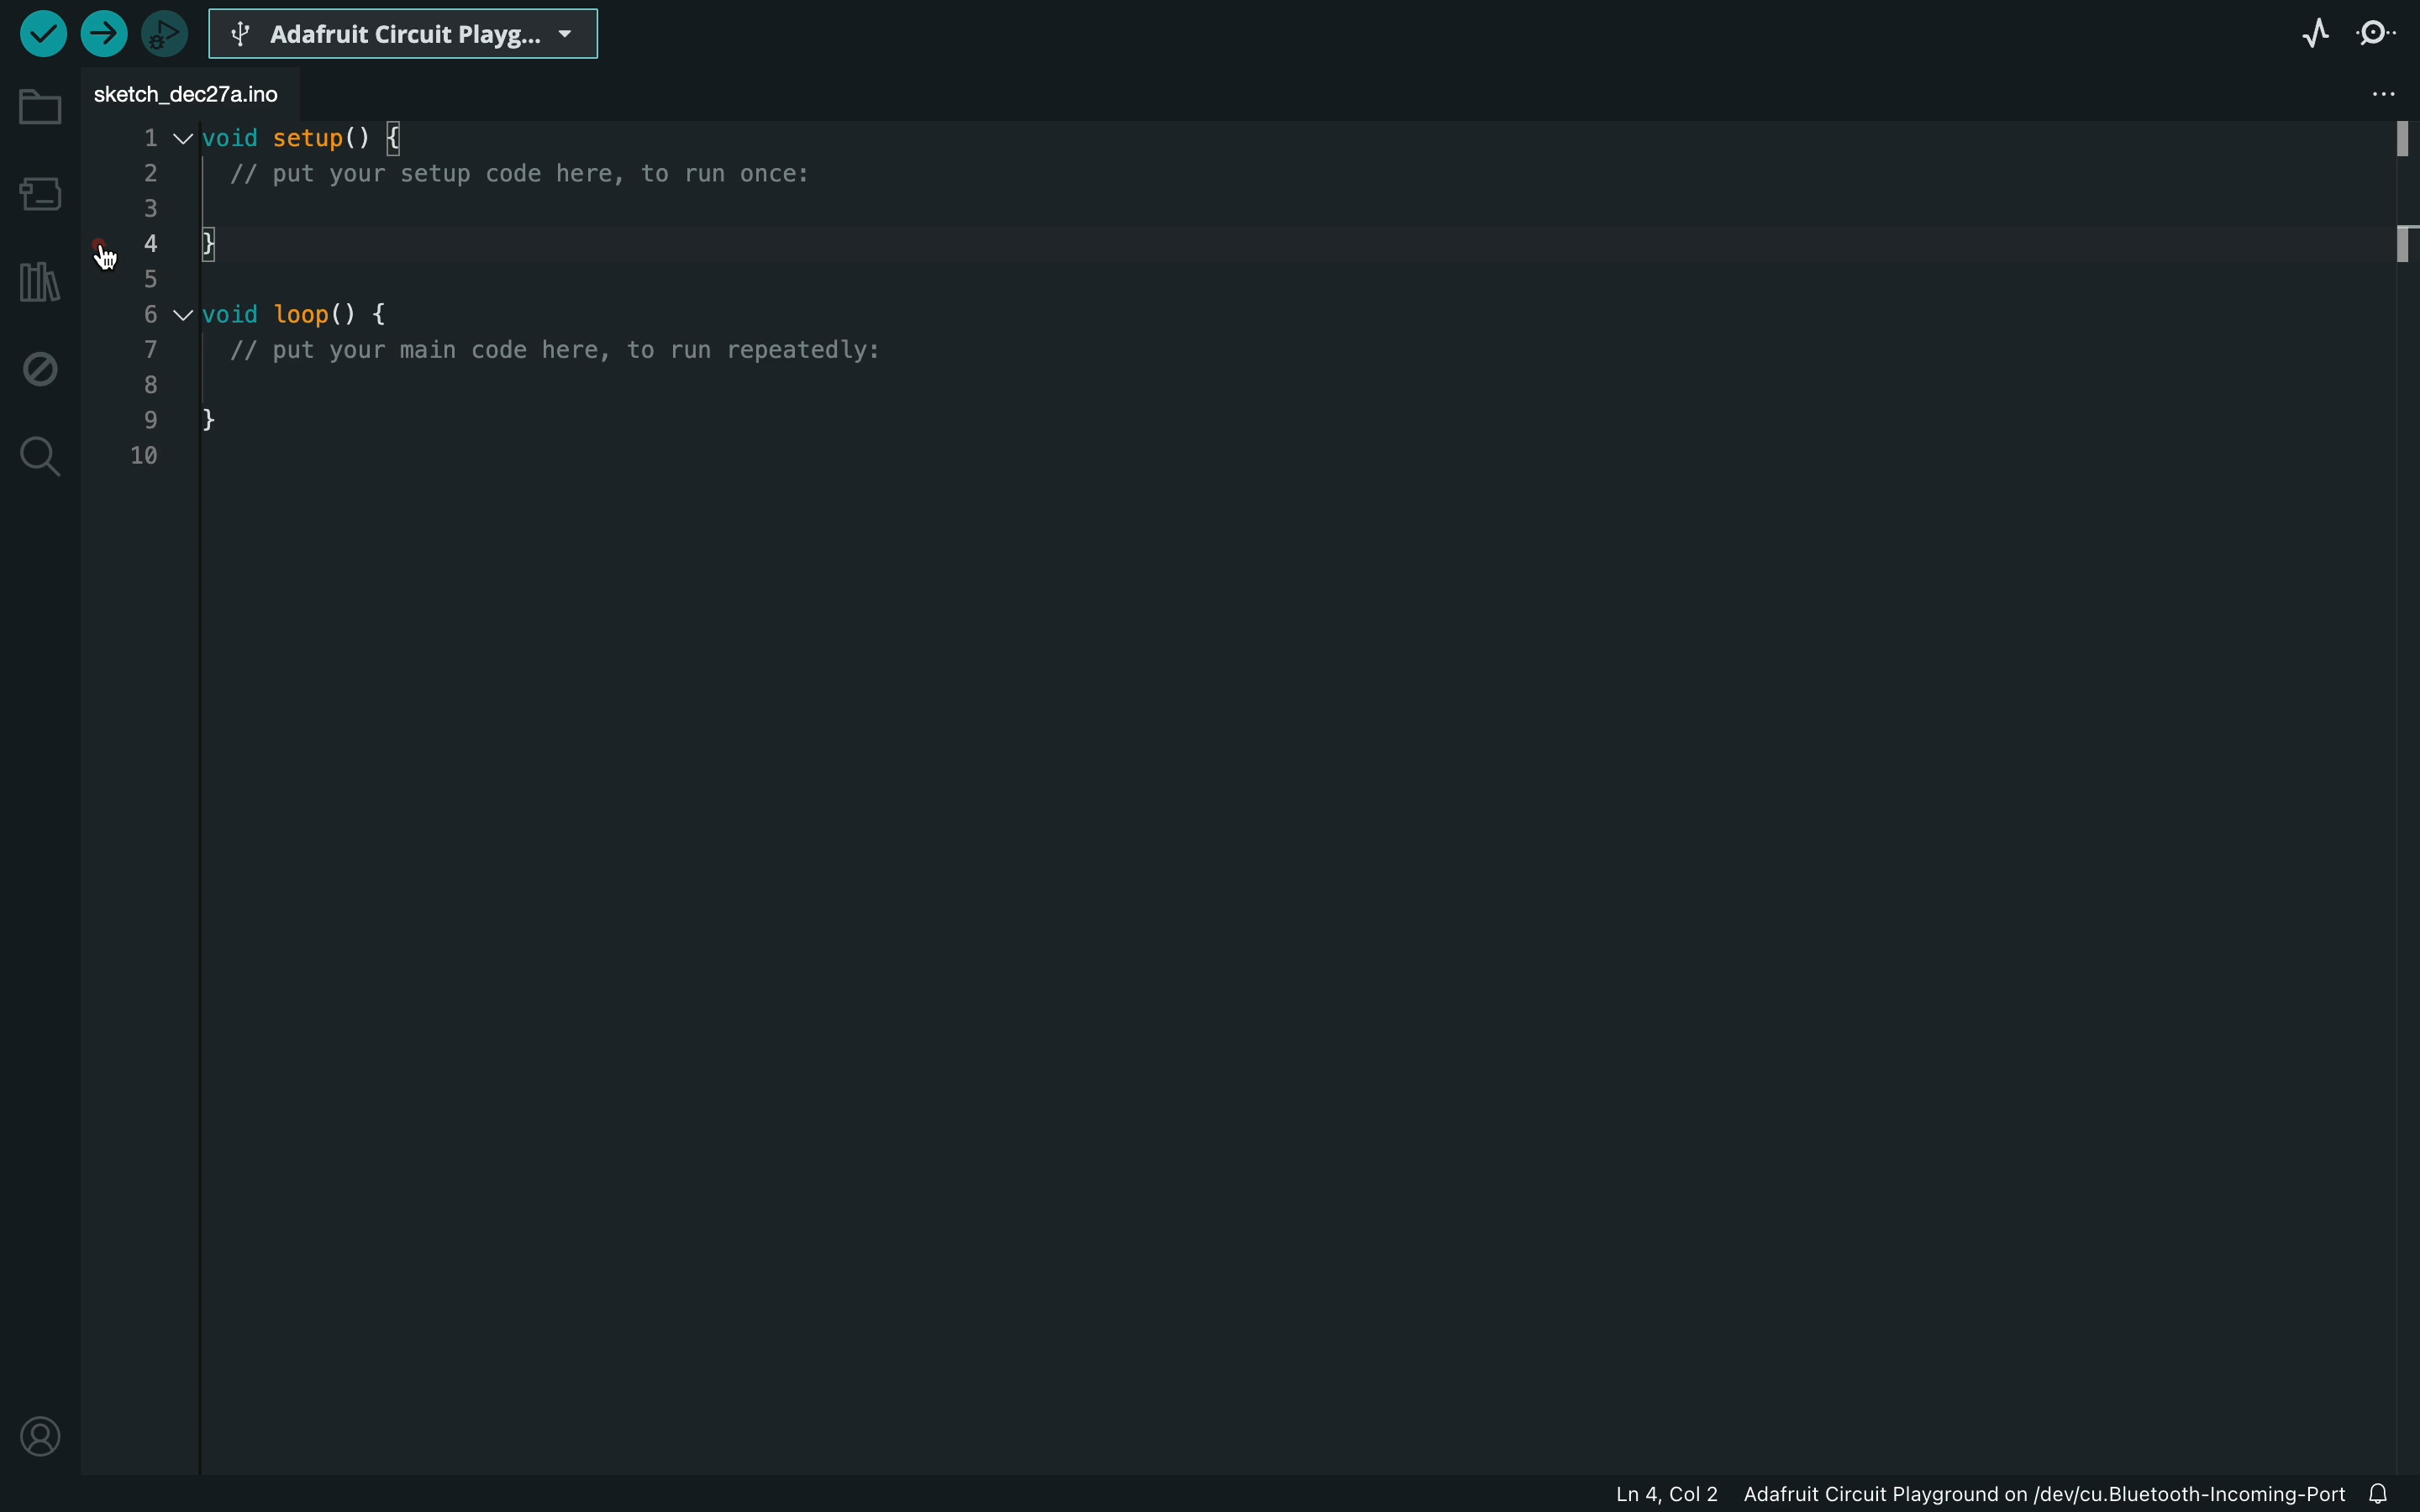 The height and width of the screenshot is (1512, 2420). Describe the element at coordinates (404, 30) in the screenshot. I see `board selecter` at that location.